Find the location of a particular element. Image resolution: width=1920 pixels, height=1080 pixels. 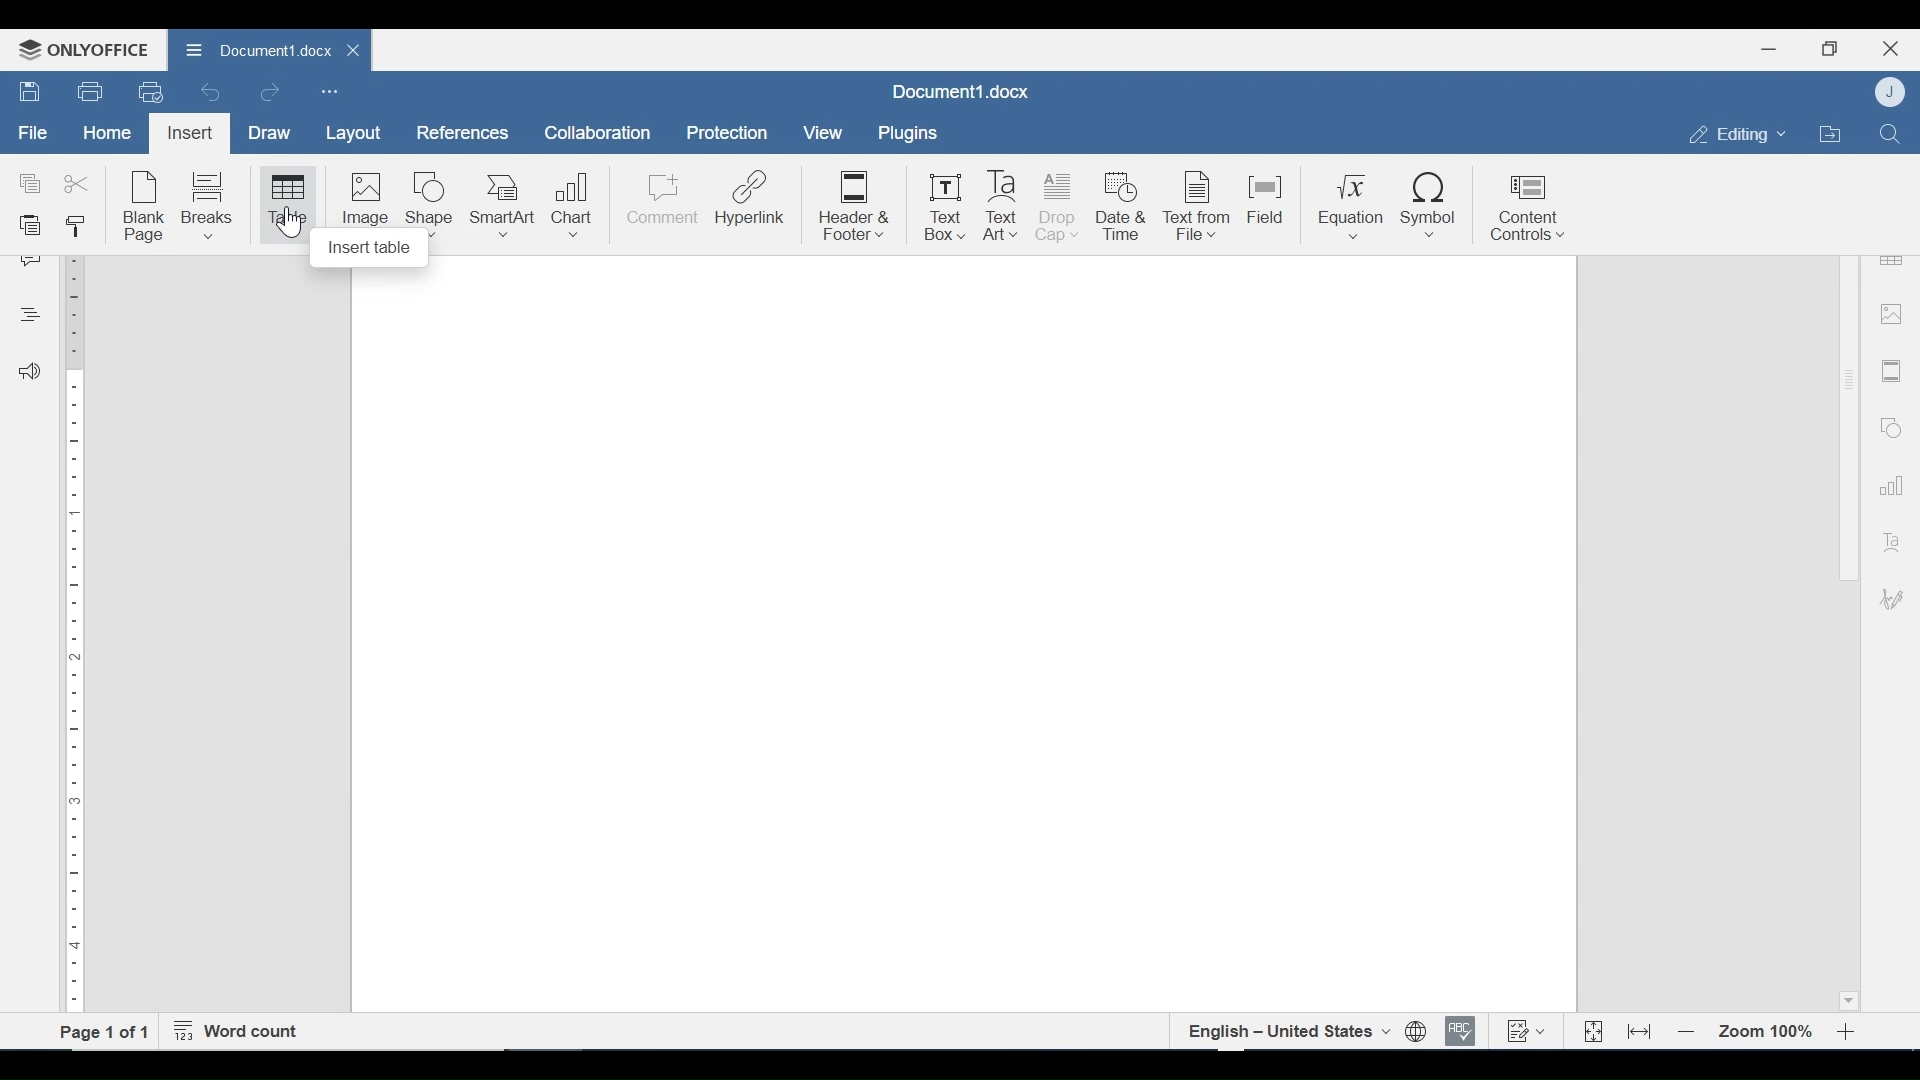

Comment is located at coordinates (661, 207).